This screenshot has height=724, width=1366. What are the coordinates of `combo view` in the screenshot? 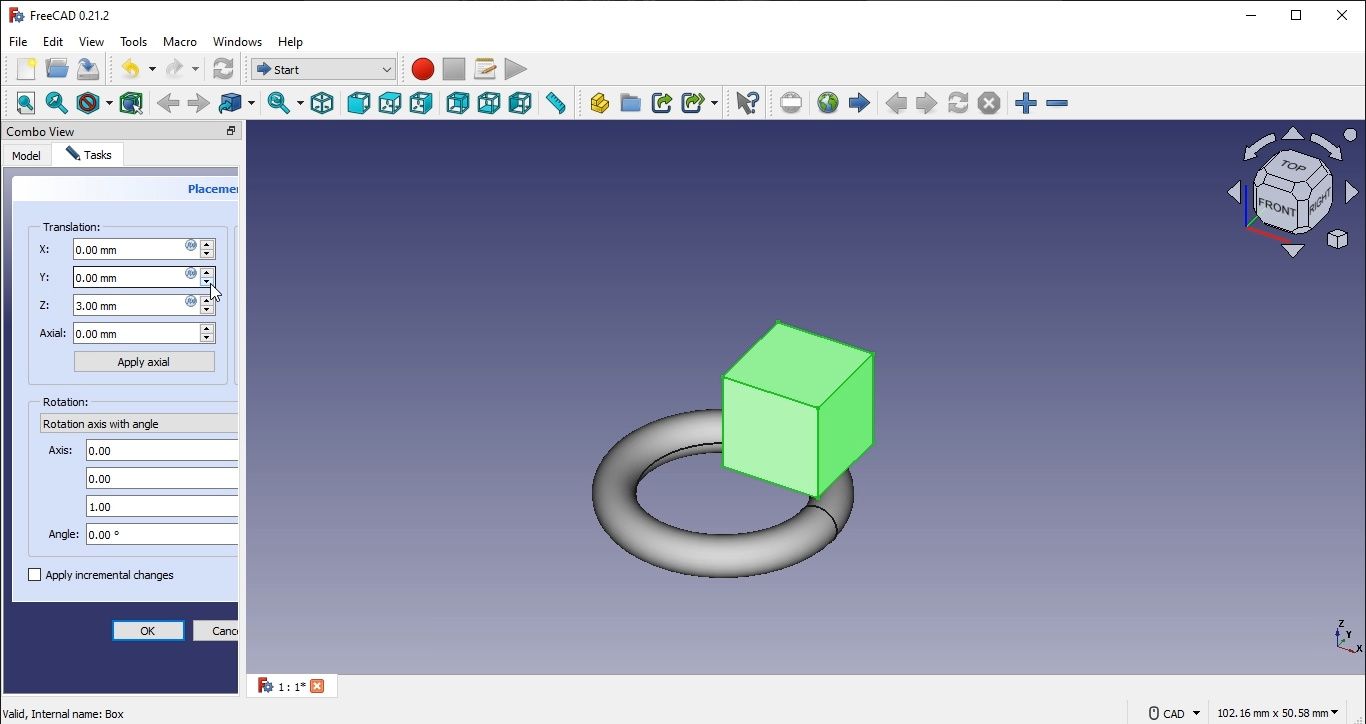 It's located at (42, 131).